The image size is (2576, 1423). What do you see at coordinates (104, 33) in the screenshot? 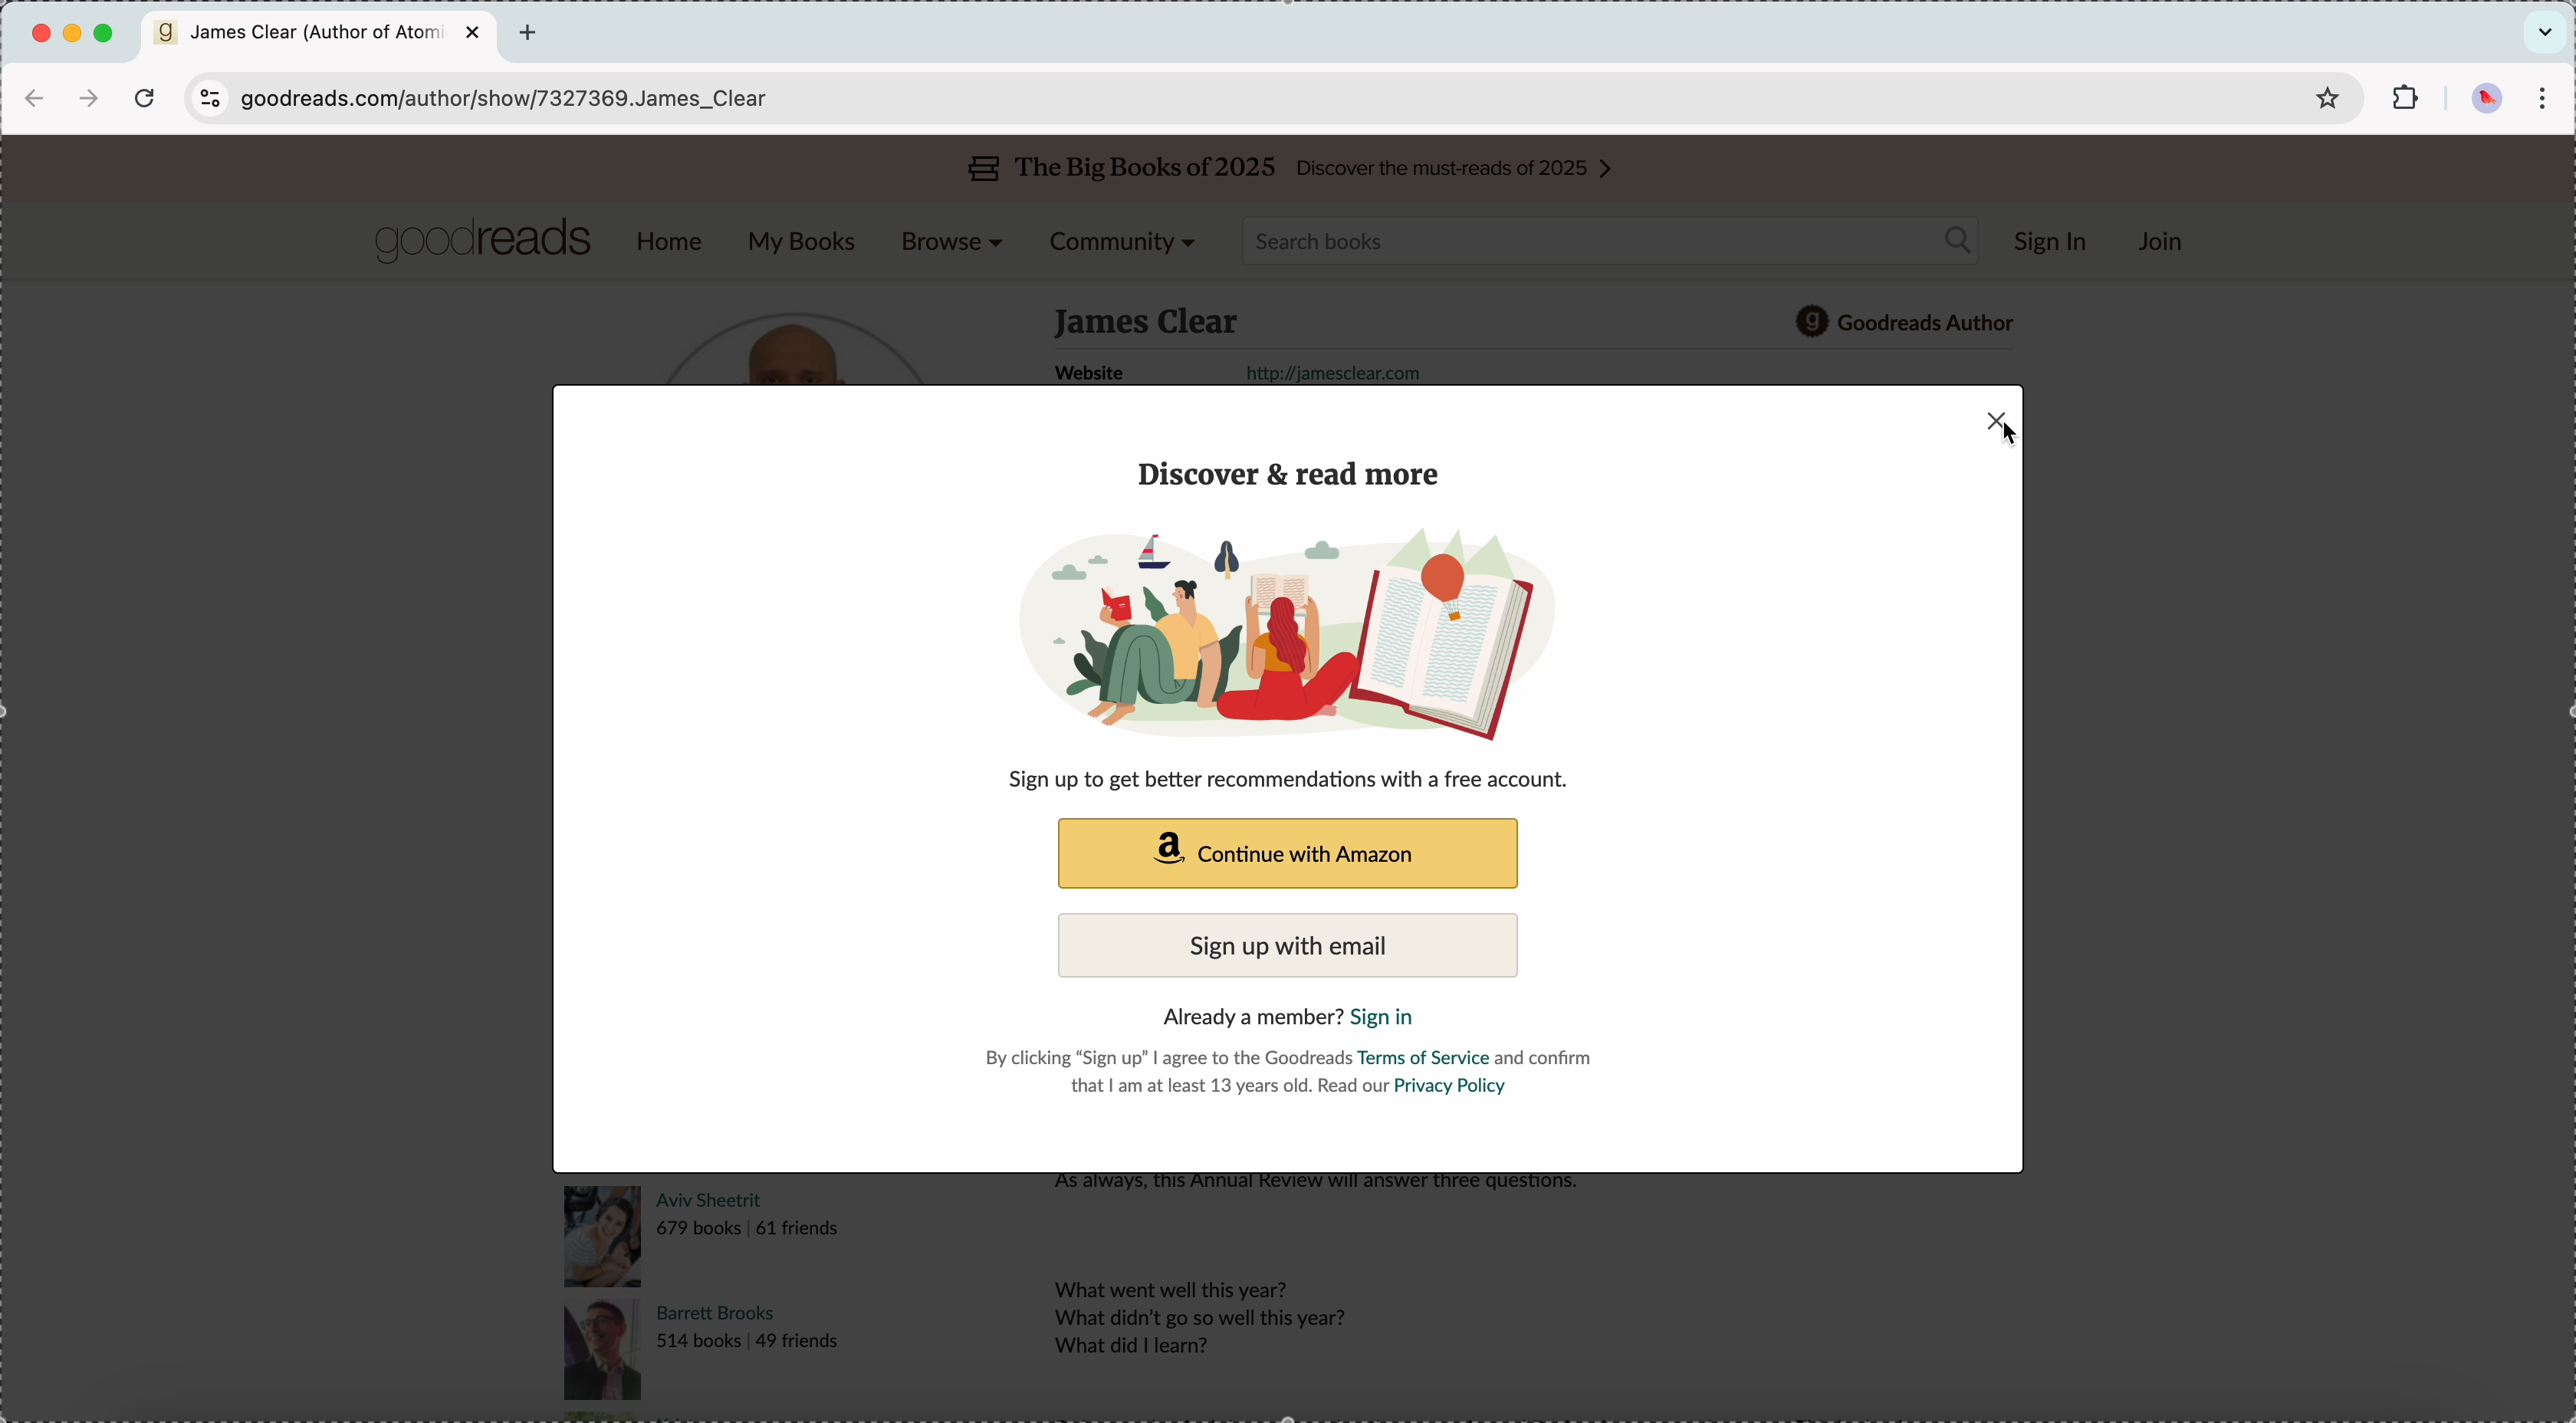
I see `maximize Chrome` at bounding box center [104, 33].